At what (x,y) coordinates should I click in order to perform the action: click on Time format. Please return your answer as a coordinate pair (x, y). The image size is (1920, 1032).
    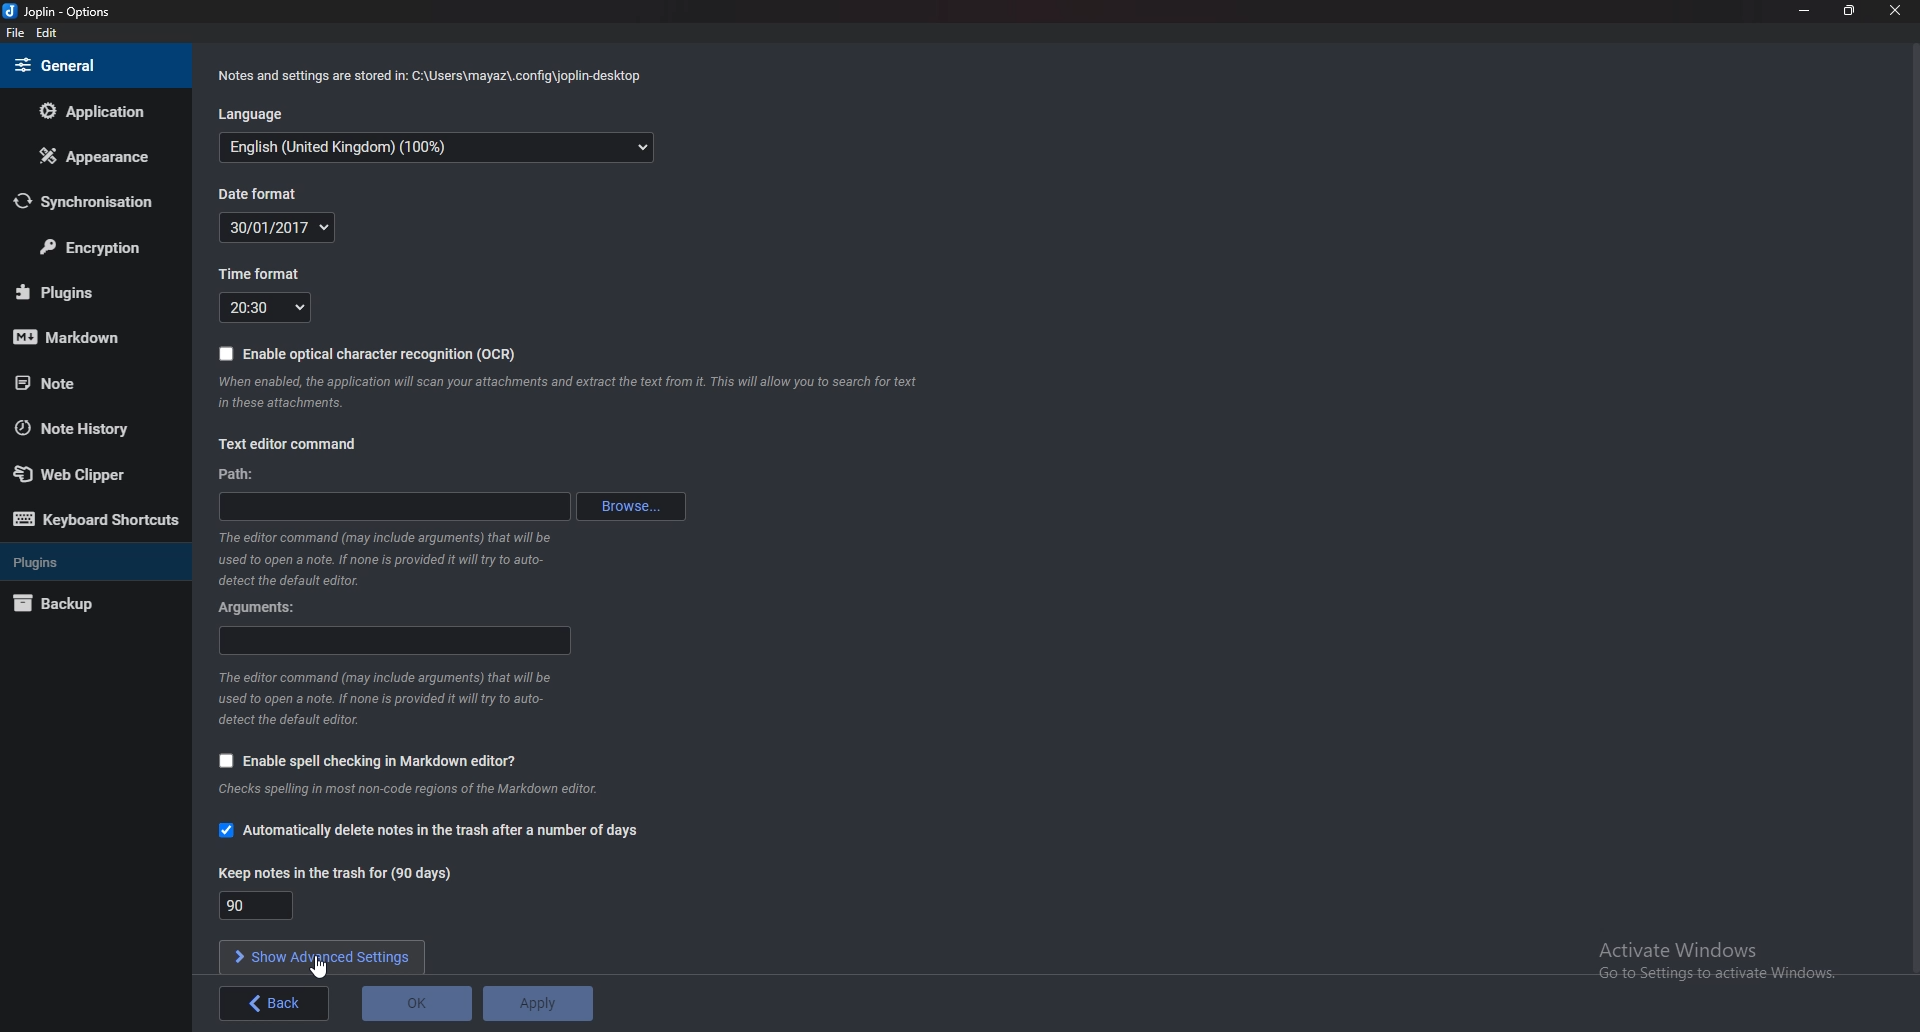
    Looking at the image, I should click on (275, 272).